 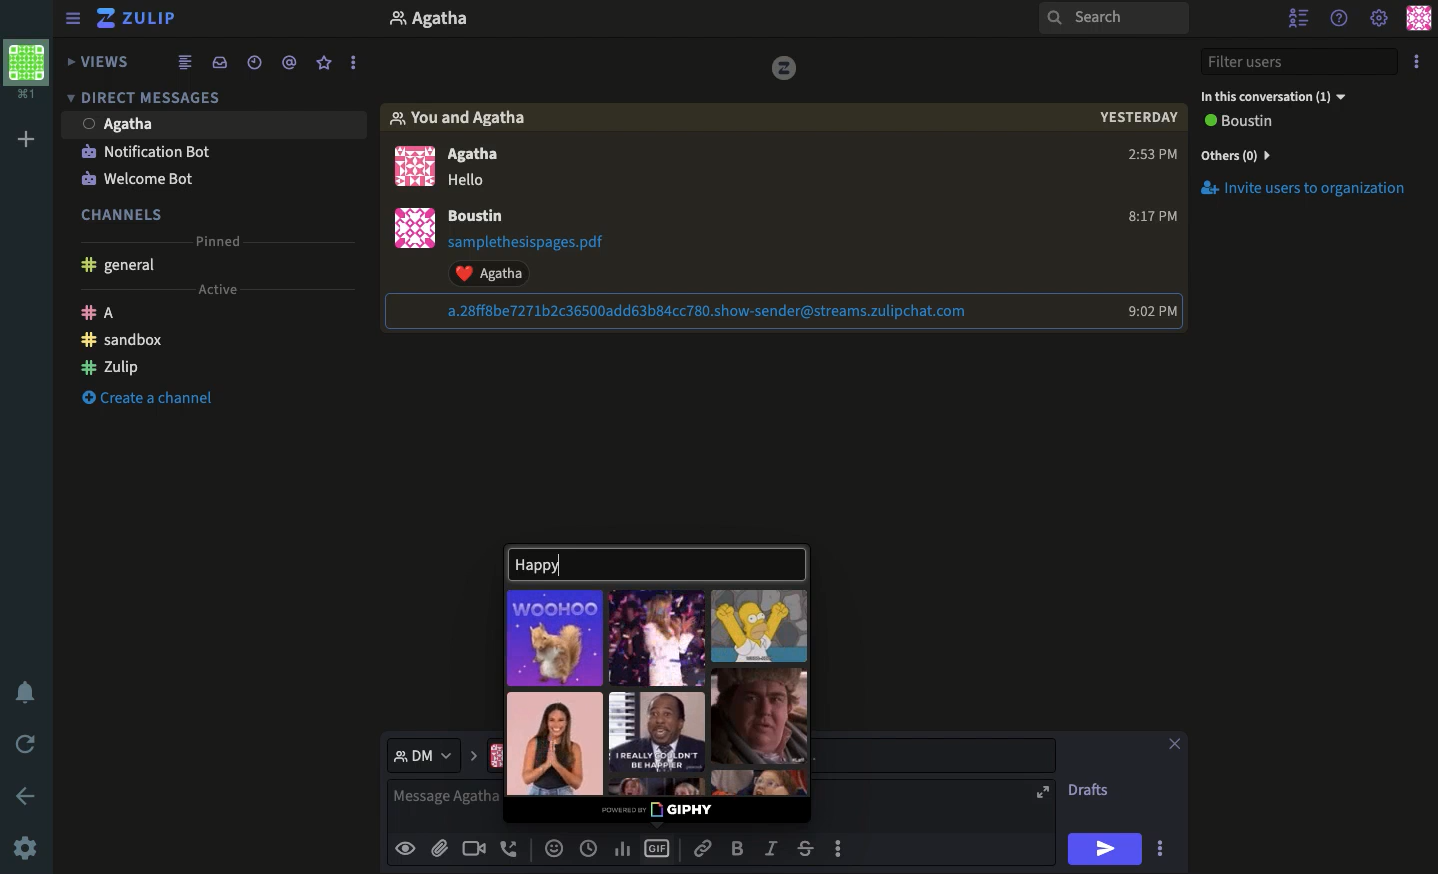 What do you see at coordinates (447, 805) in the screenshot?
I see `Message` at bounding box center [447, 805].